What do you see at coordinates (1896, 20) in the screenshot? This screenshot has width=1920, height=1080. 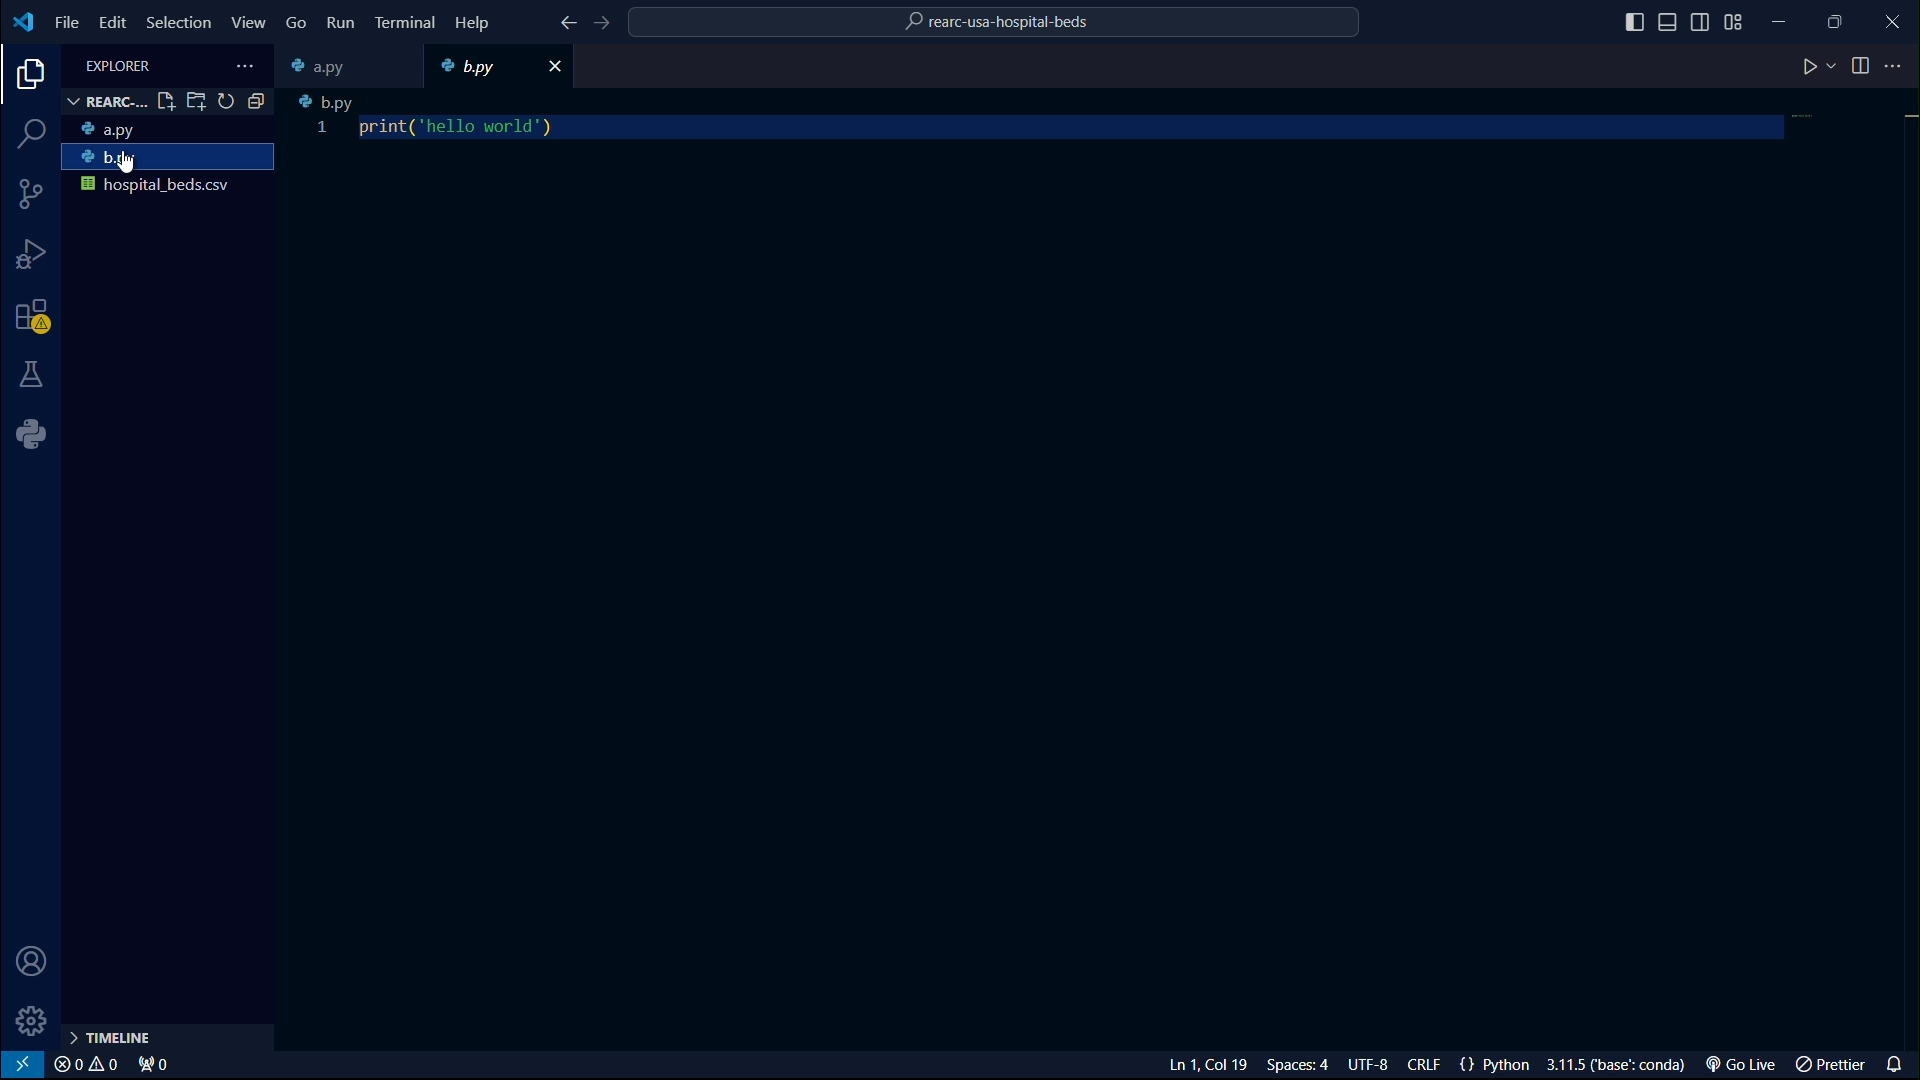 I see `close app` at bounding box center [1896, 20].